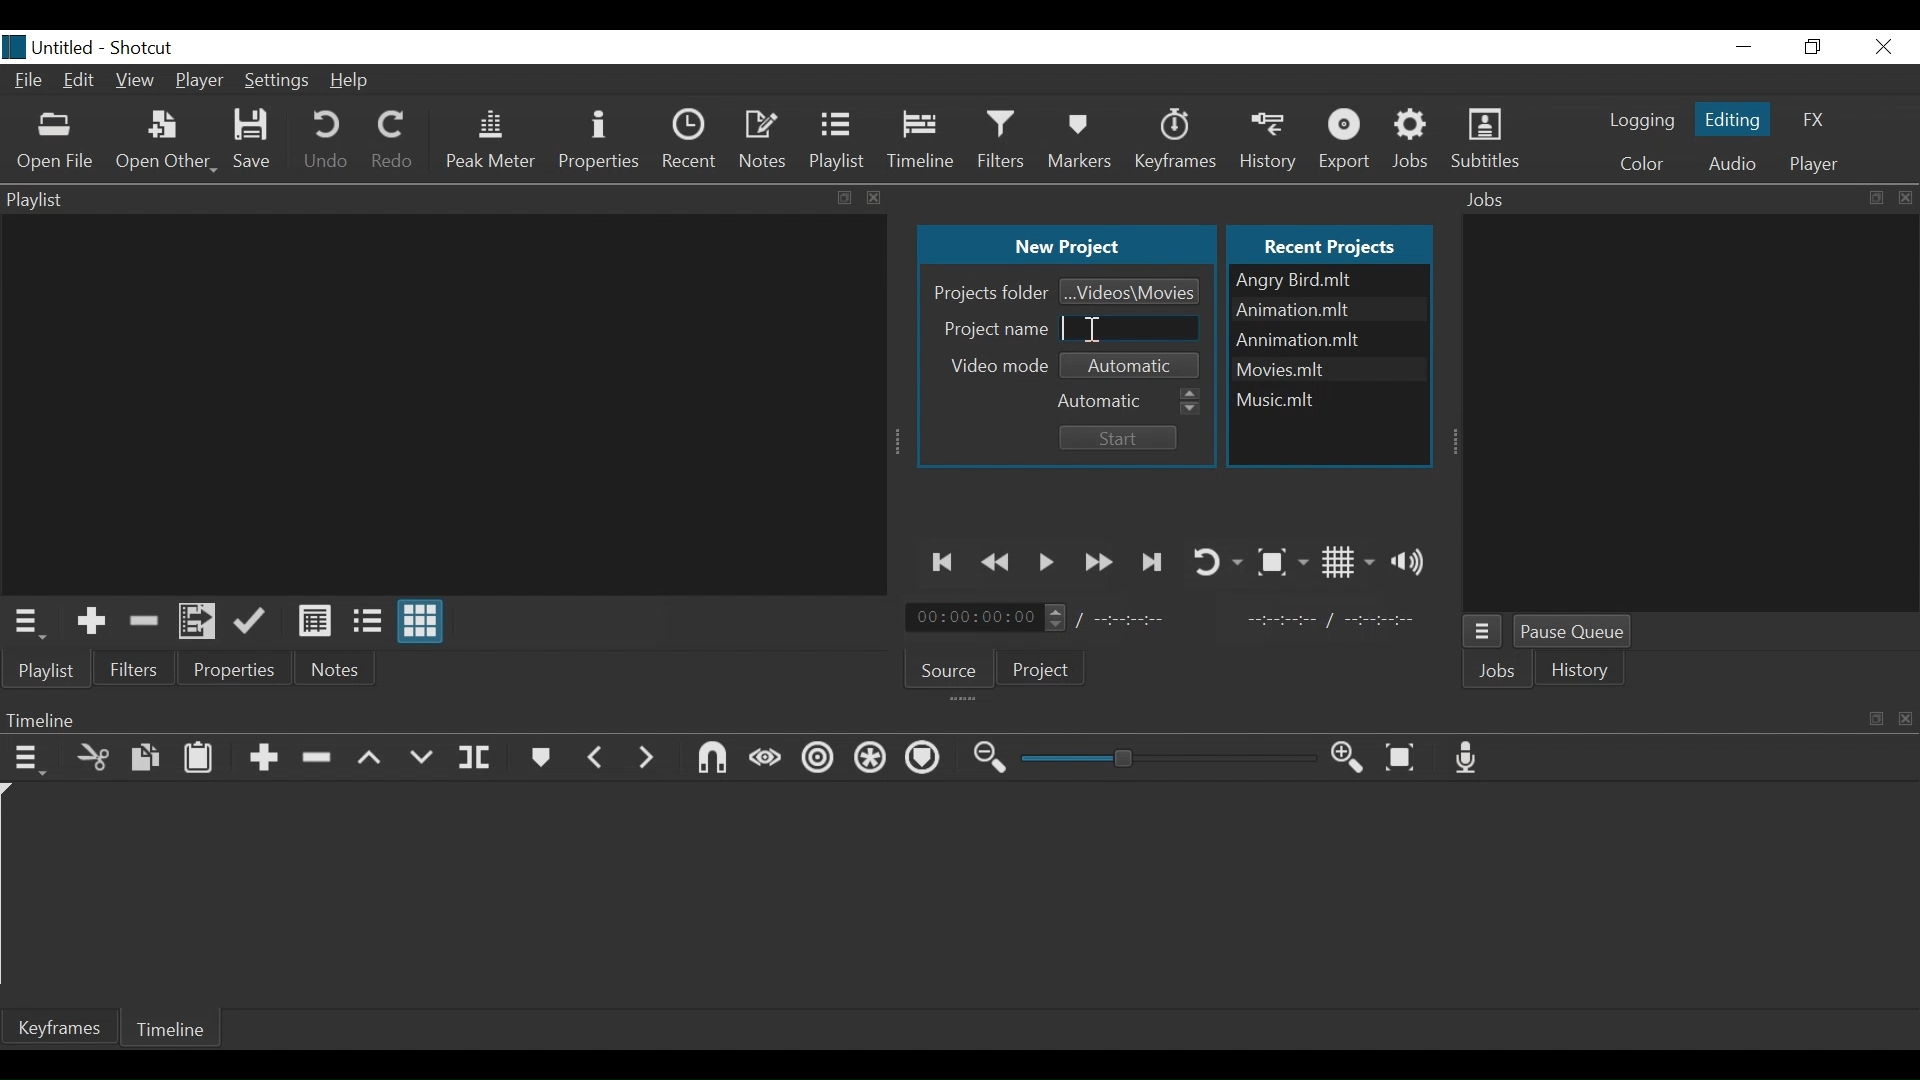  What do you see at coordinates (254, 622) in the screenshot?
I see `Update` at bounding box center [254, 622].